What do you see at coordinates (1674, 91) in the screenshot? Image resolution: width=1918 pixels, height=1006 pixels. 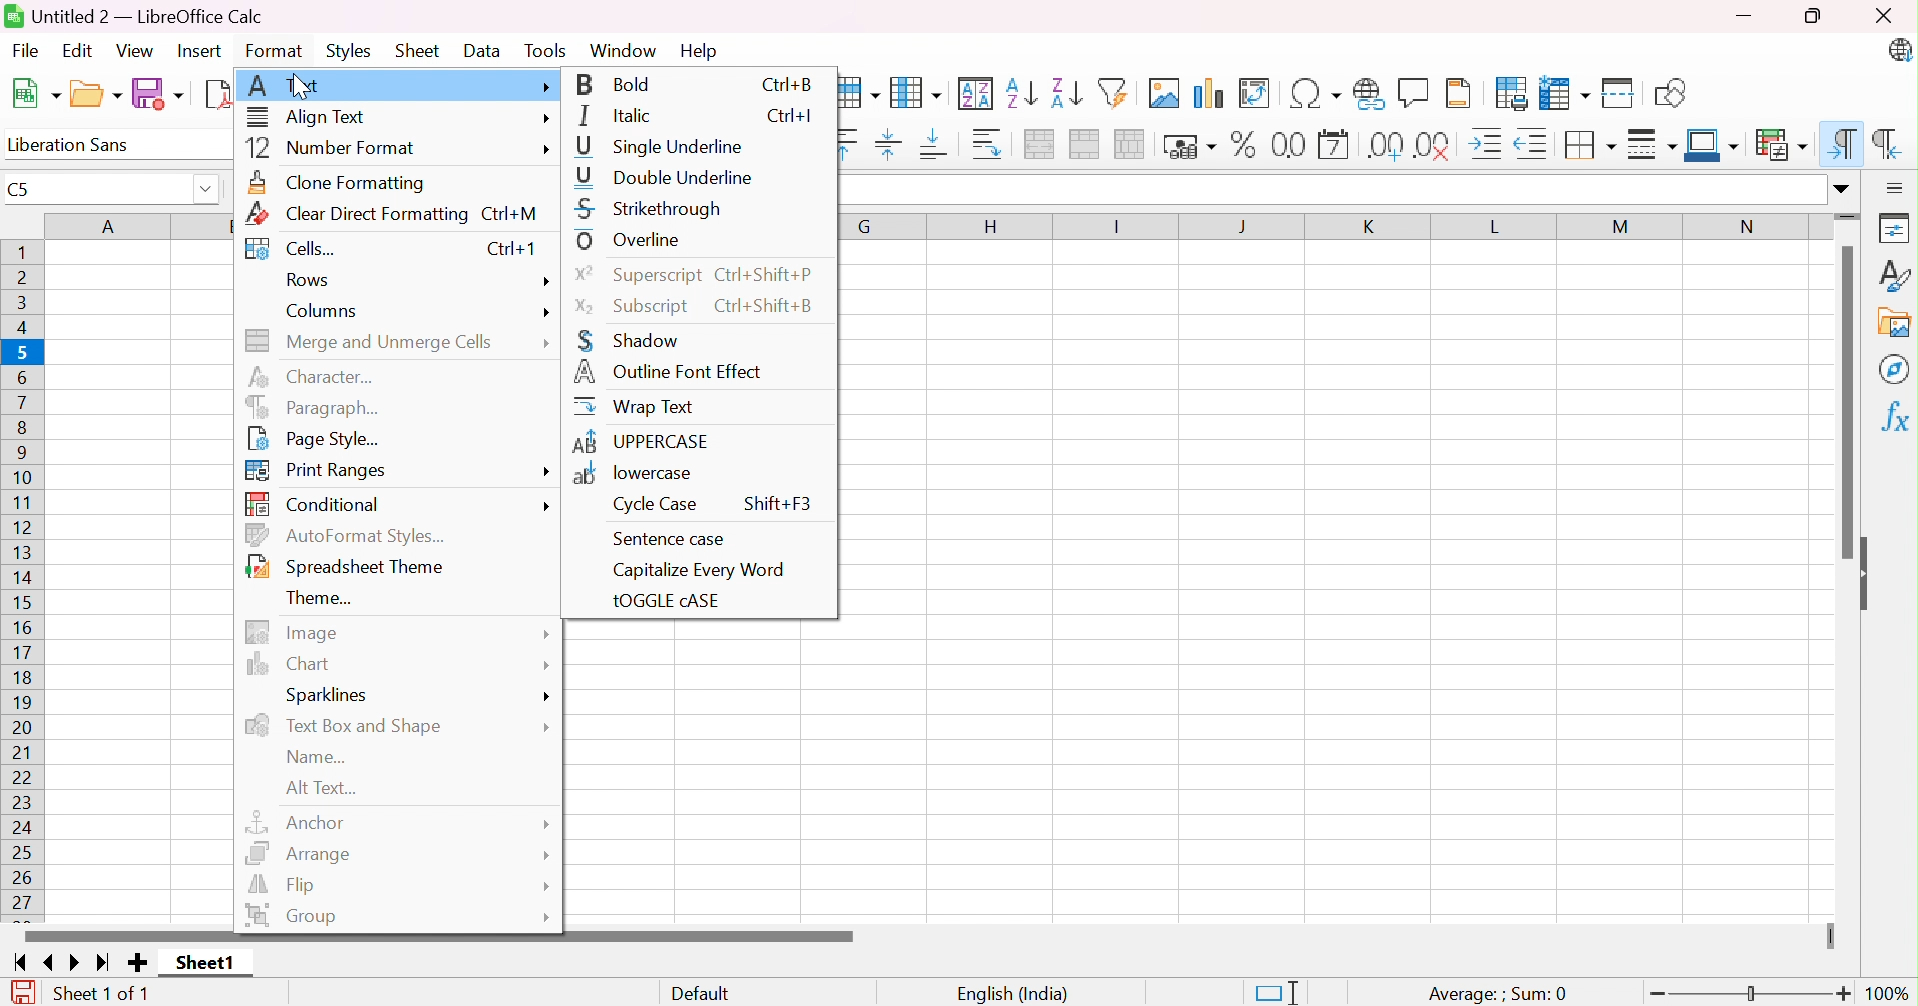 I see `Show Draw  Functions` at bounding box center [1674, 91].